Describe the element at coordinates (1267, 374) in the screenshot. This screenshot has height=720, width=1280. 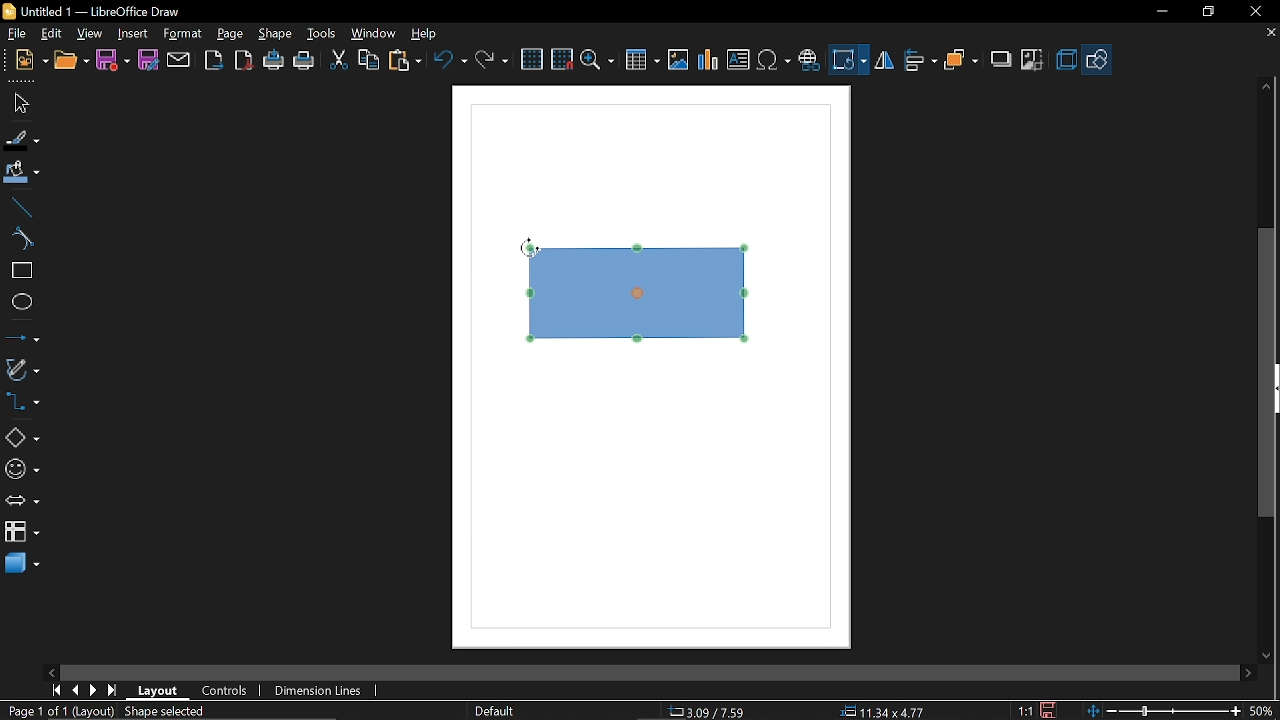
I see `vertical scrollbar` at that location.